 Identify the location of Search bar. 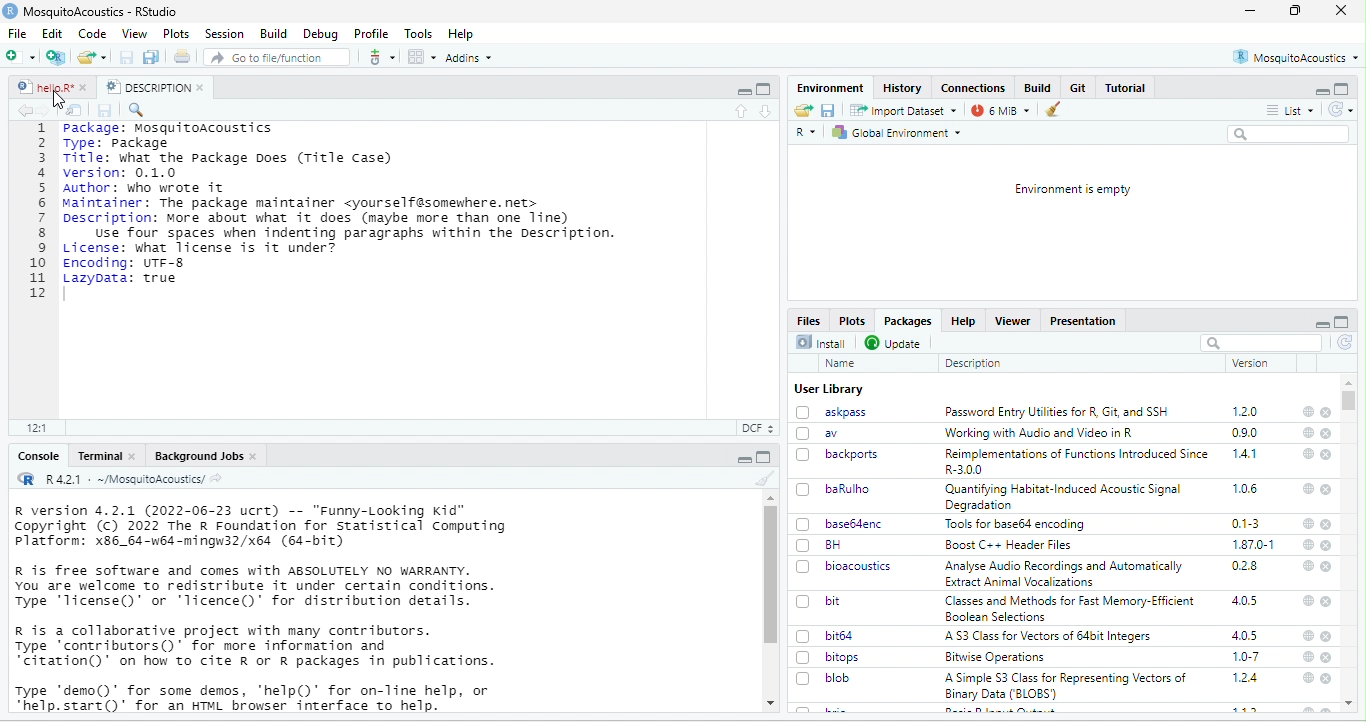
(1290, 134).